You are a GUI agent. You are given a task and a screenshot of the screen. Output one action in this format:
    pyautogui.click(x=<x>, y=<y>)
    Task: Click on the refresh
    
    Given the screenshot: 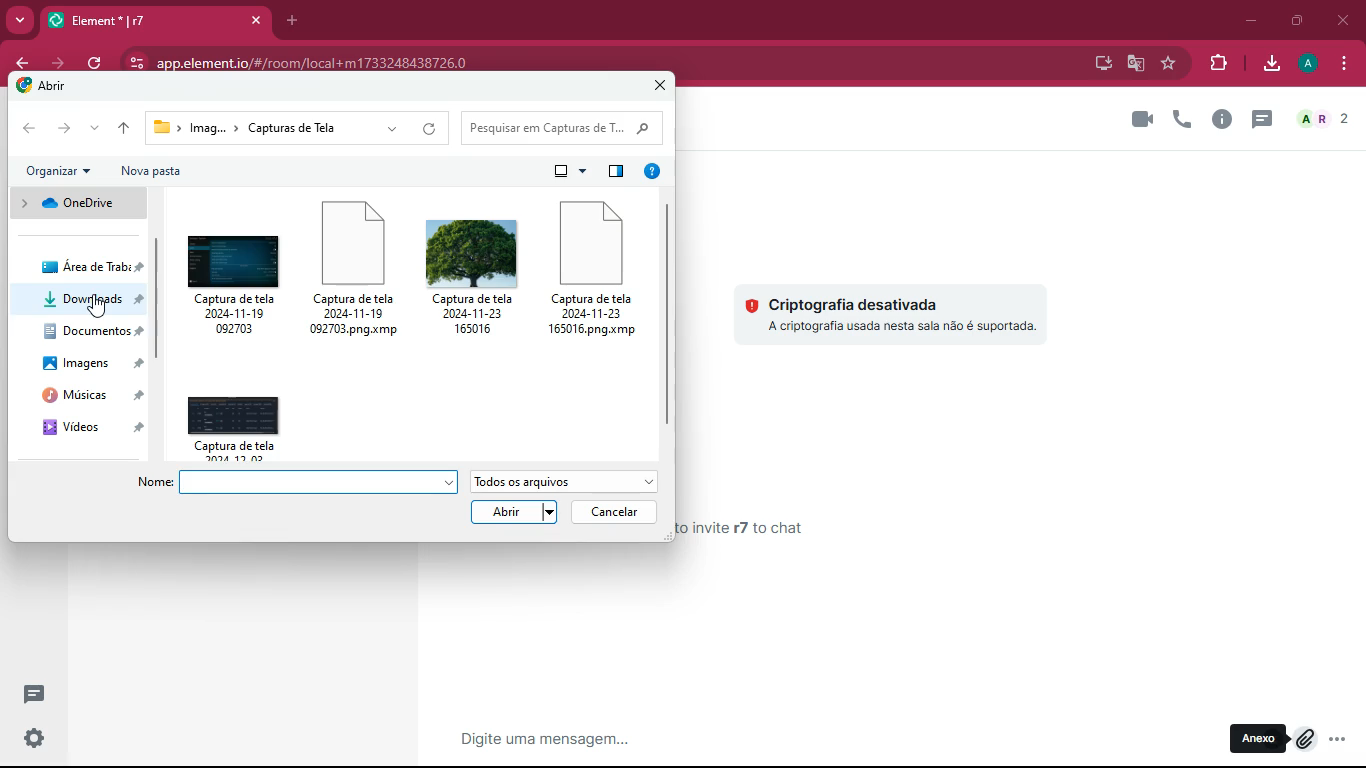 What is the action you would take?
    pyautogui.click(x=93, y=63)
    